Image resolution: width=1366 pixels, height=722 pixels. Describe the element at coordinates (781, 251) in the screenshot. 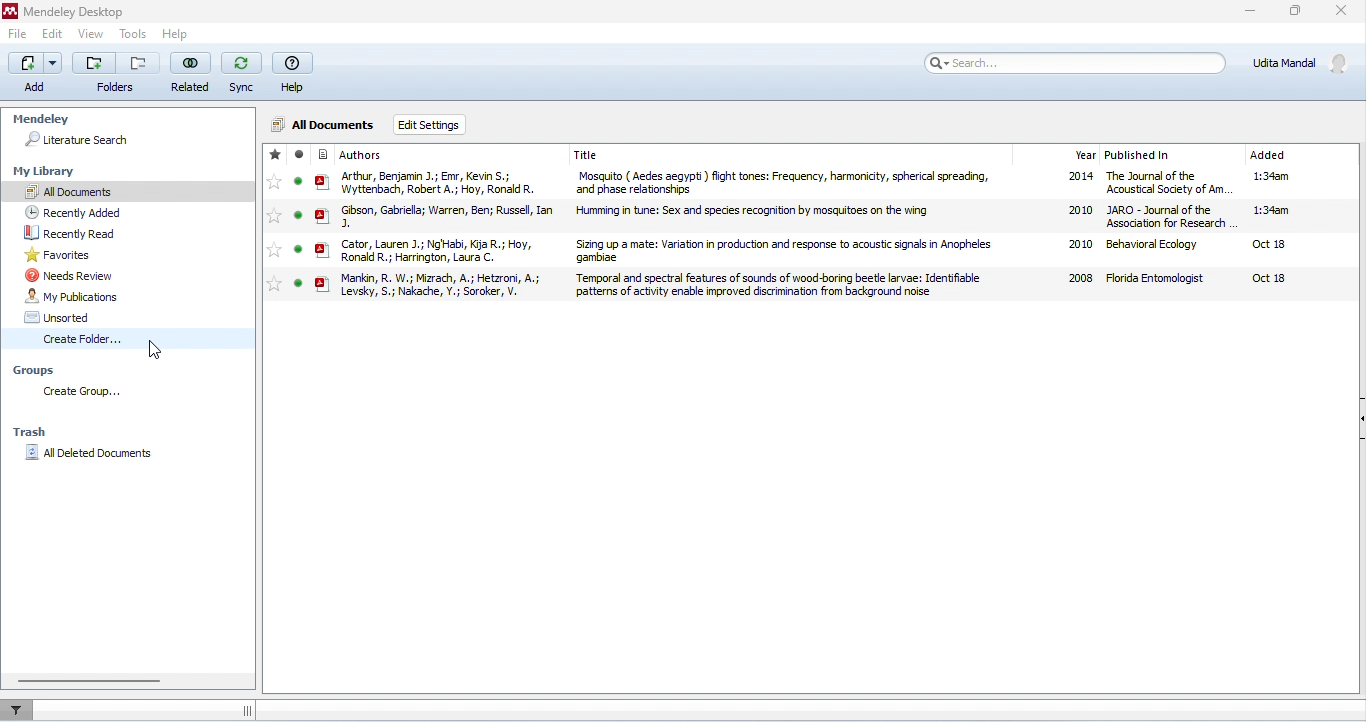

I see `Sizing up a mate: Variation in production and response to acoustic signals in Anopheles gambiae` at that location.